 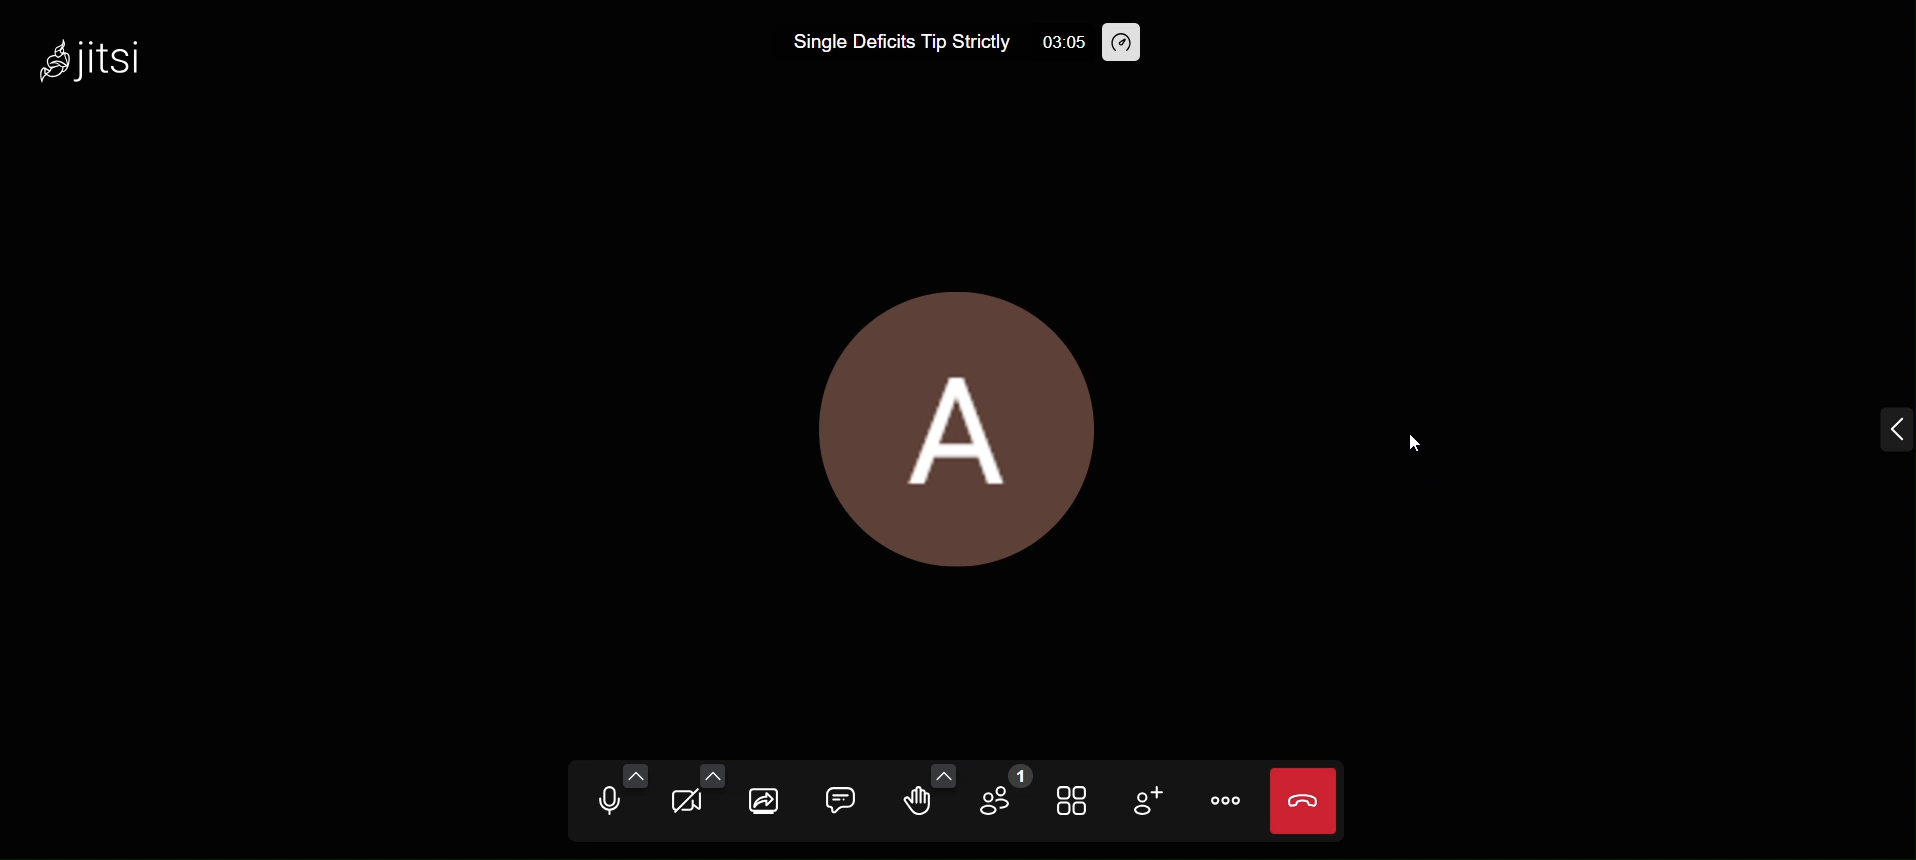 I want to click on display picture, so click(x=959, y=416).